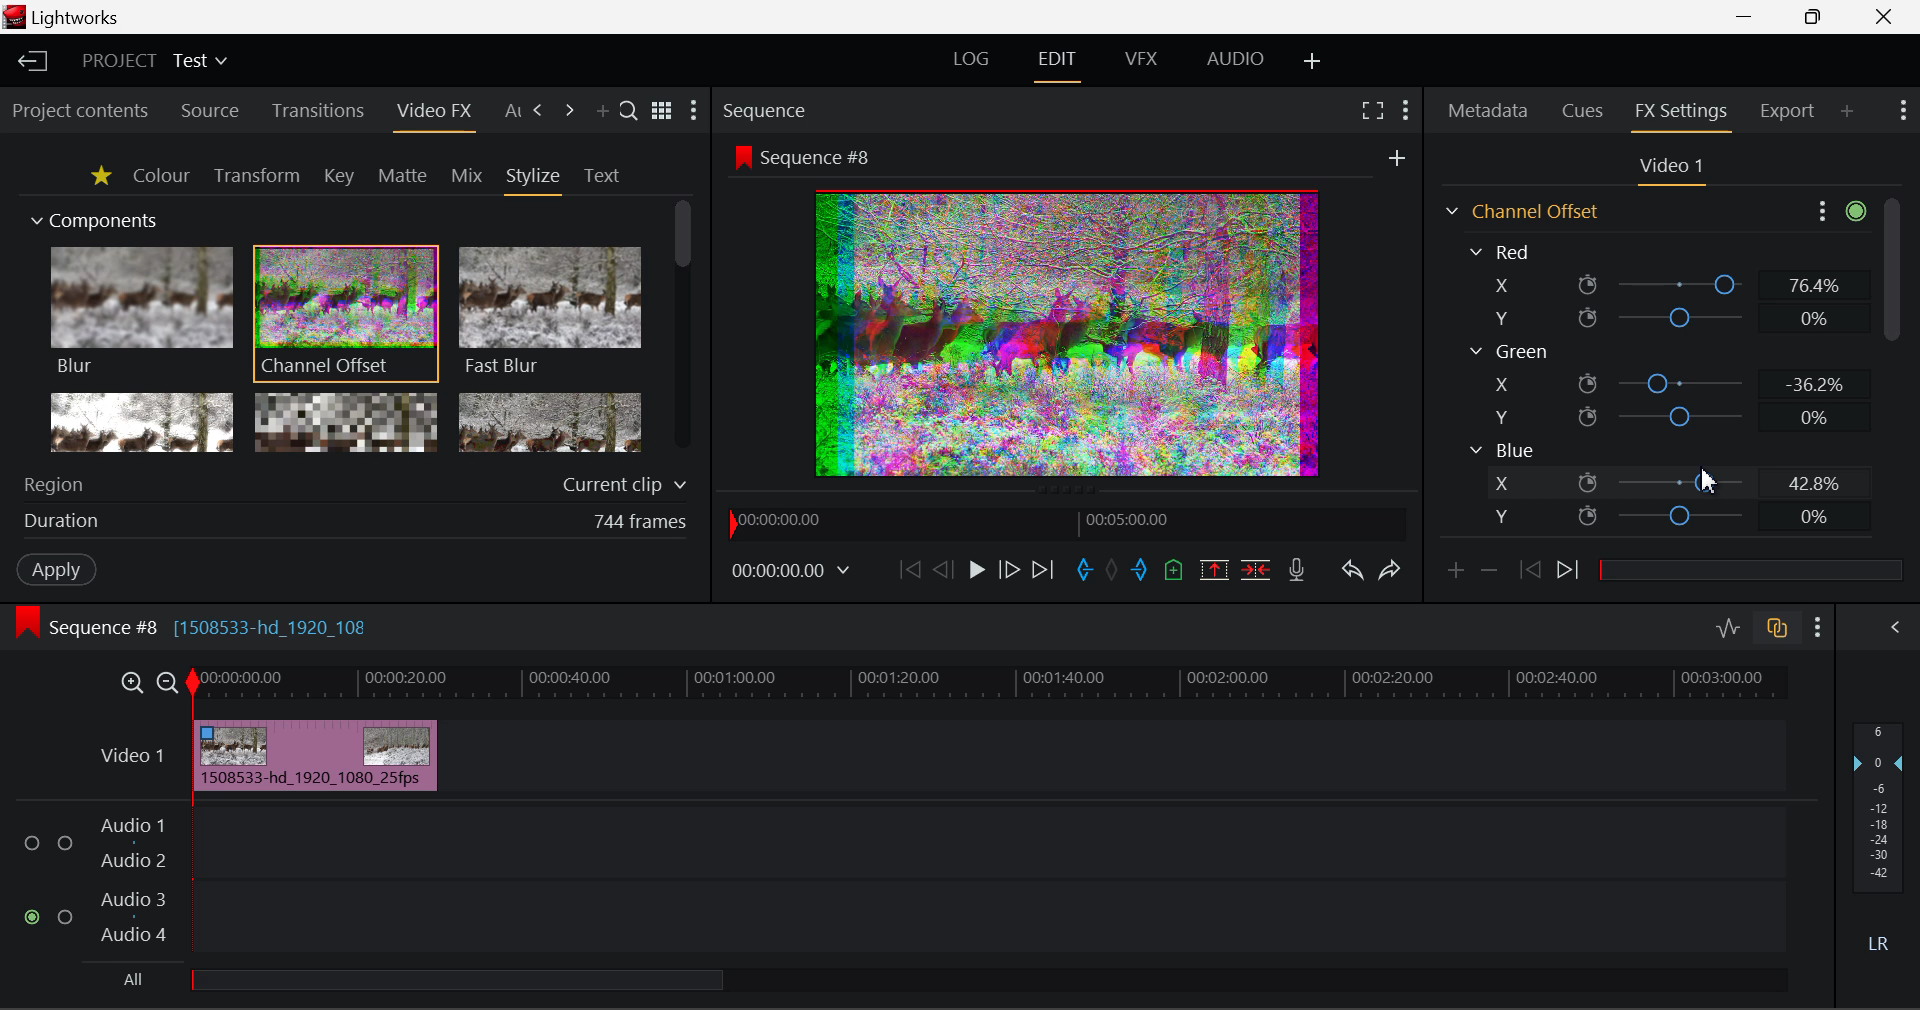  Describe the element at coordinates (1297, 572) in the screenshot. I see `Record Voiceover` at that location.